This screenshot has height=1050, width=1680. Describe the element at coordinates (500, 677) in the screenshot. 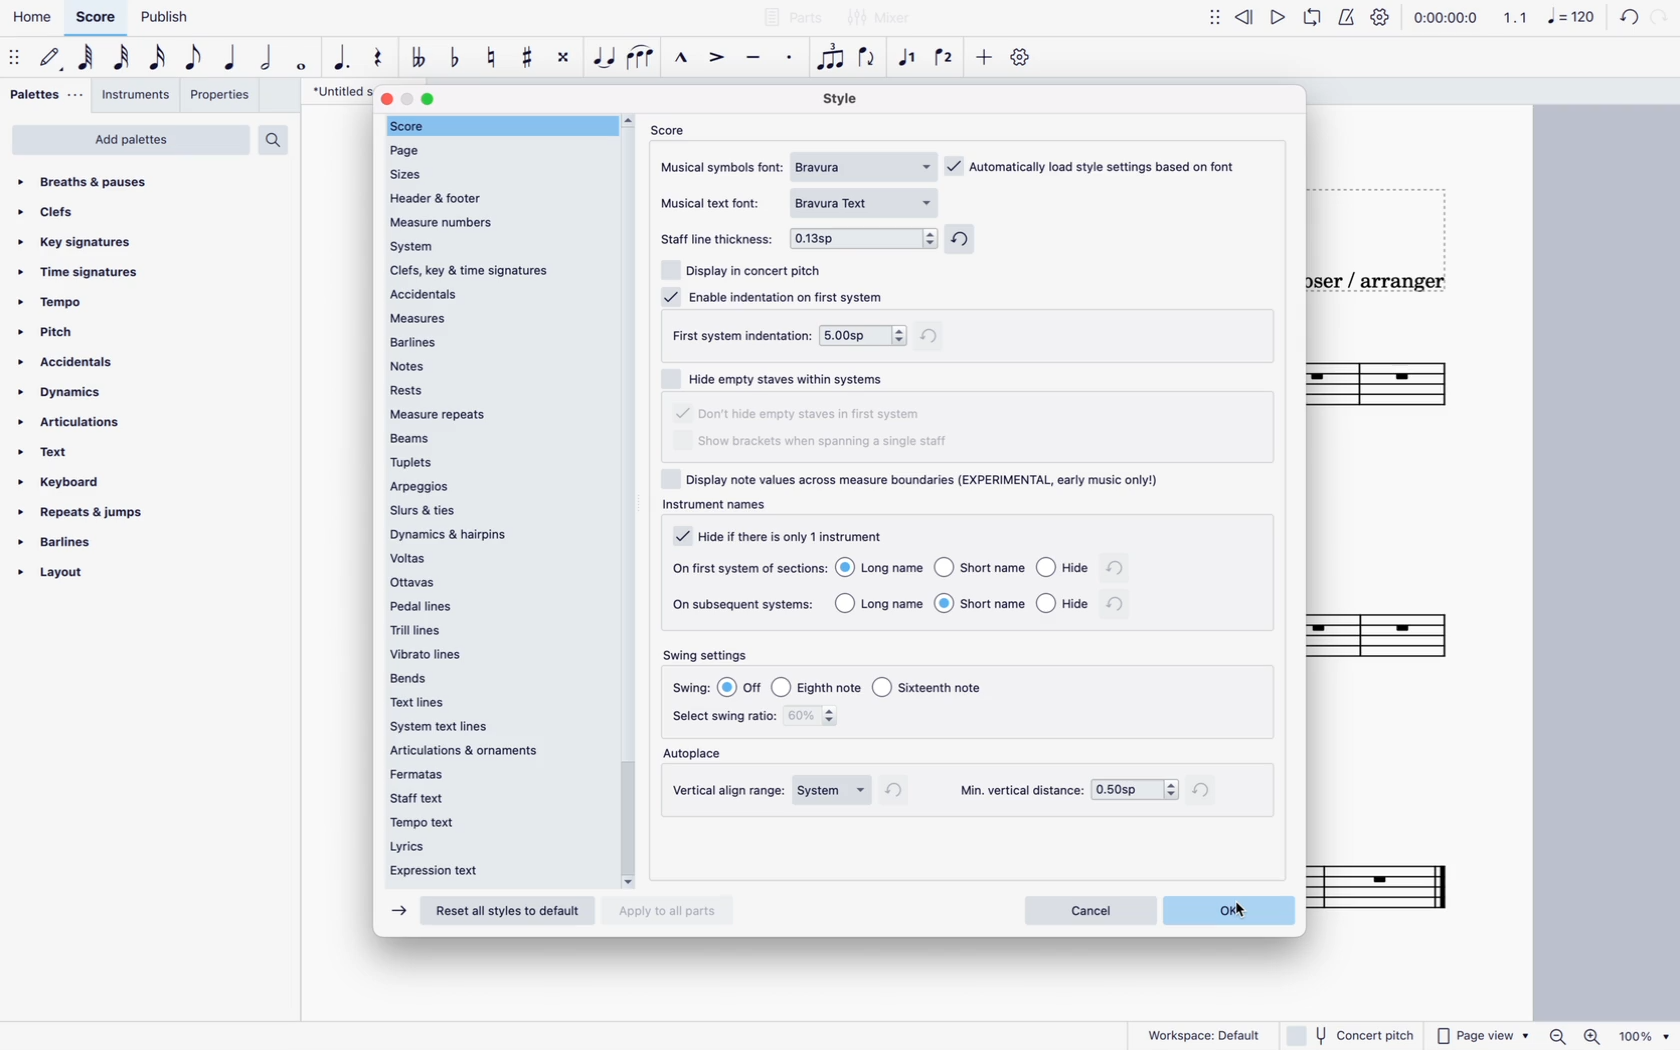

I see `bends` at that location.